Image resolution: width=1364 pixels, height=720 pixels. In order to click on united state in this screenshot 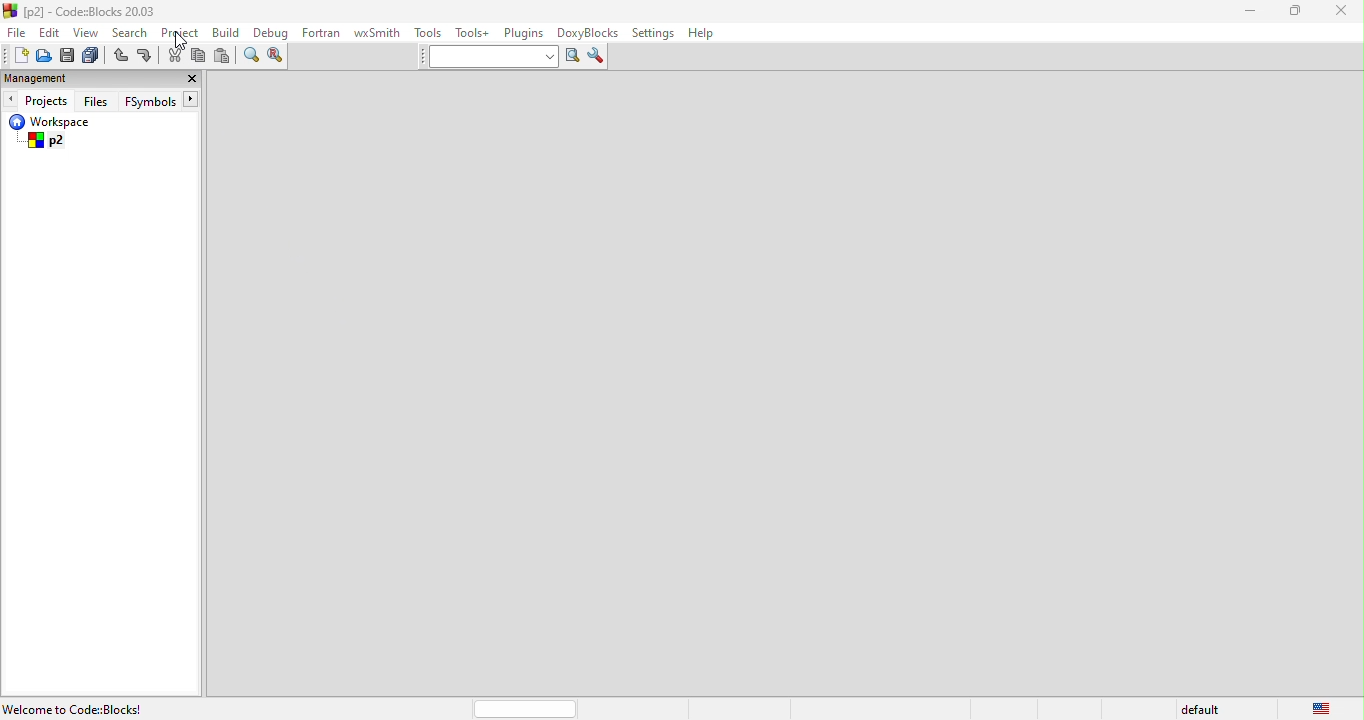, I will do `click(1324, 707)`.